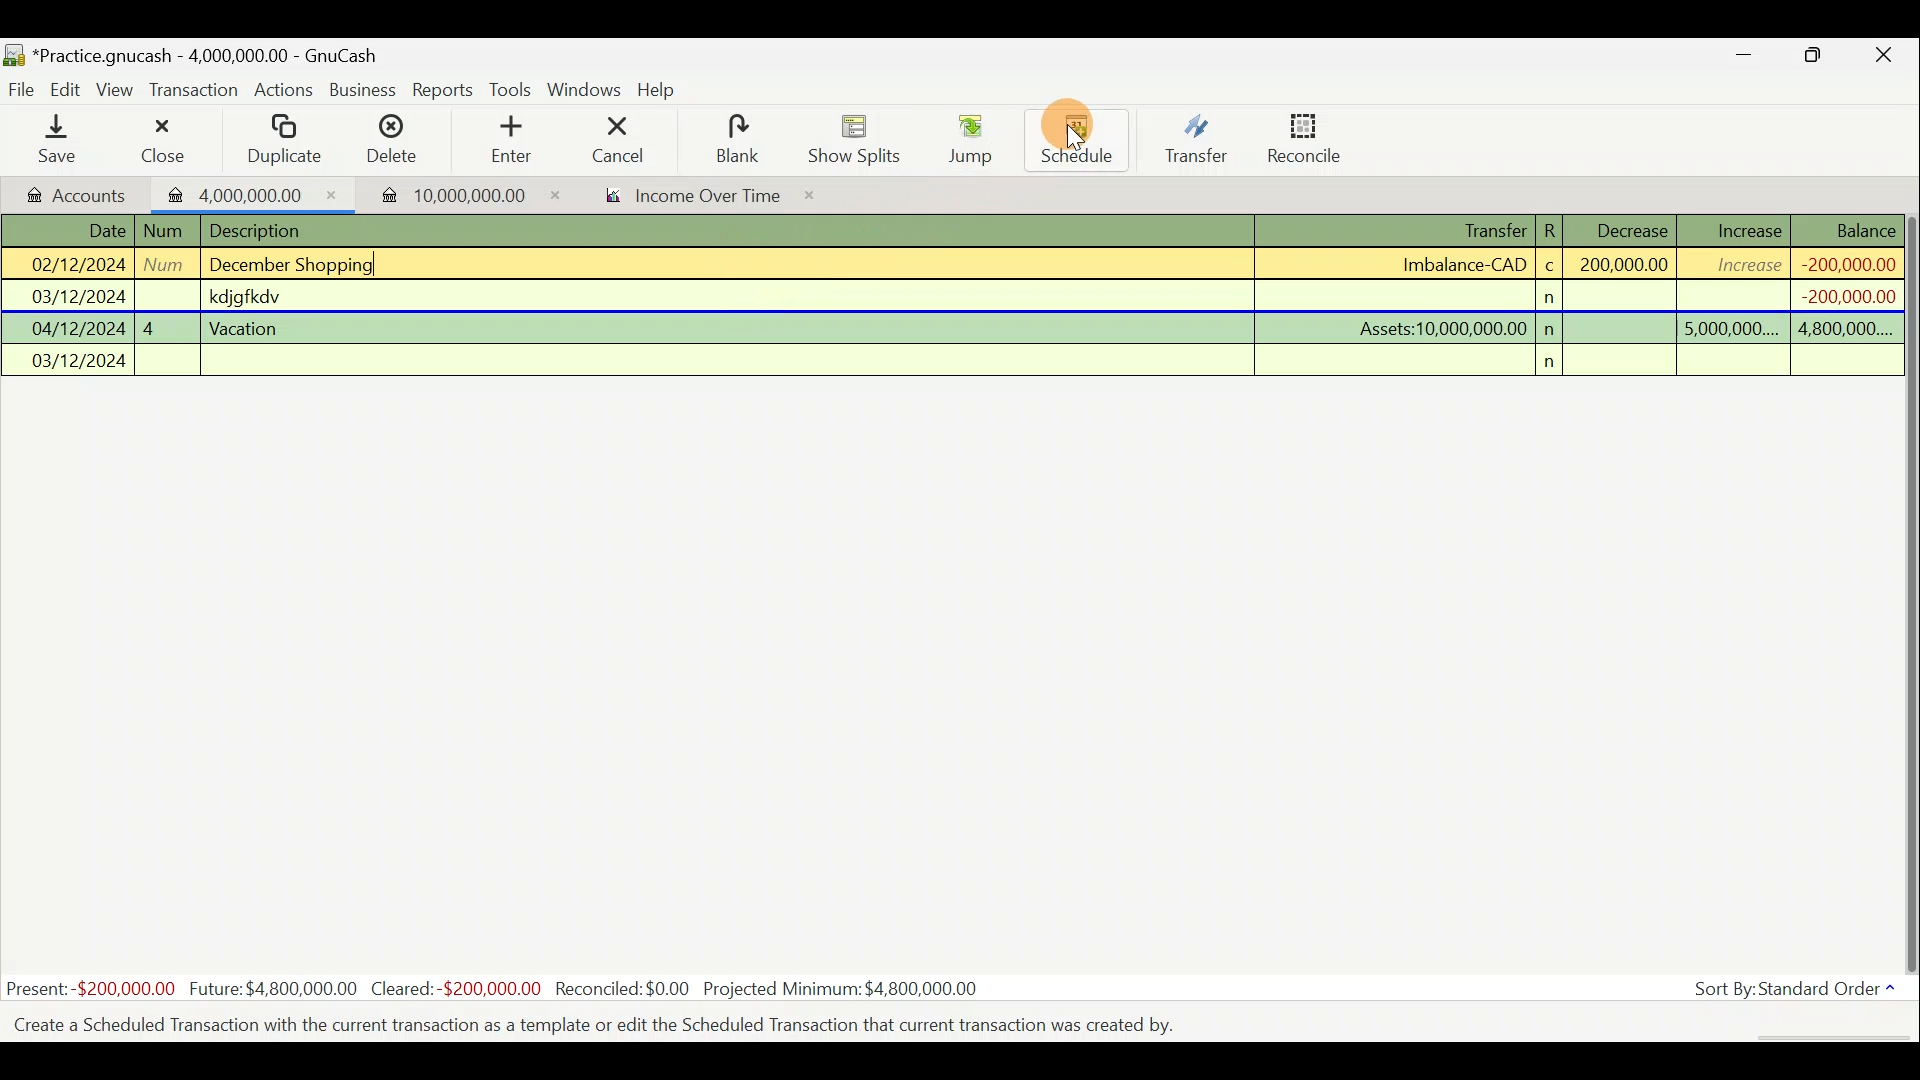  I want to click on Transfer, so click(1196, 138).